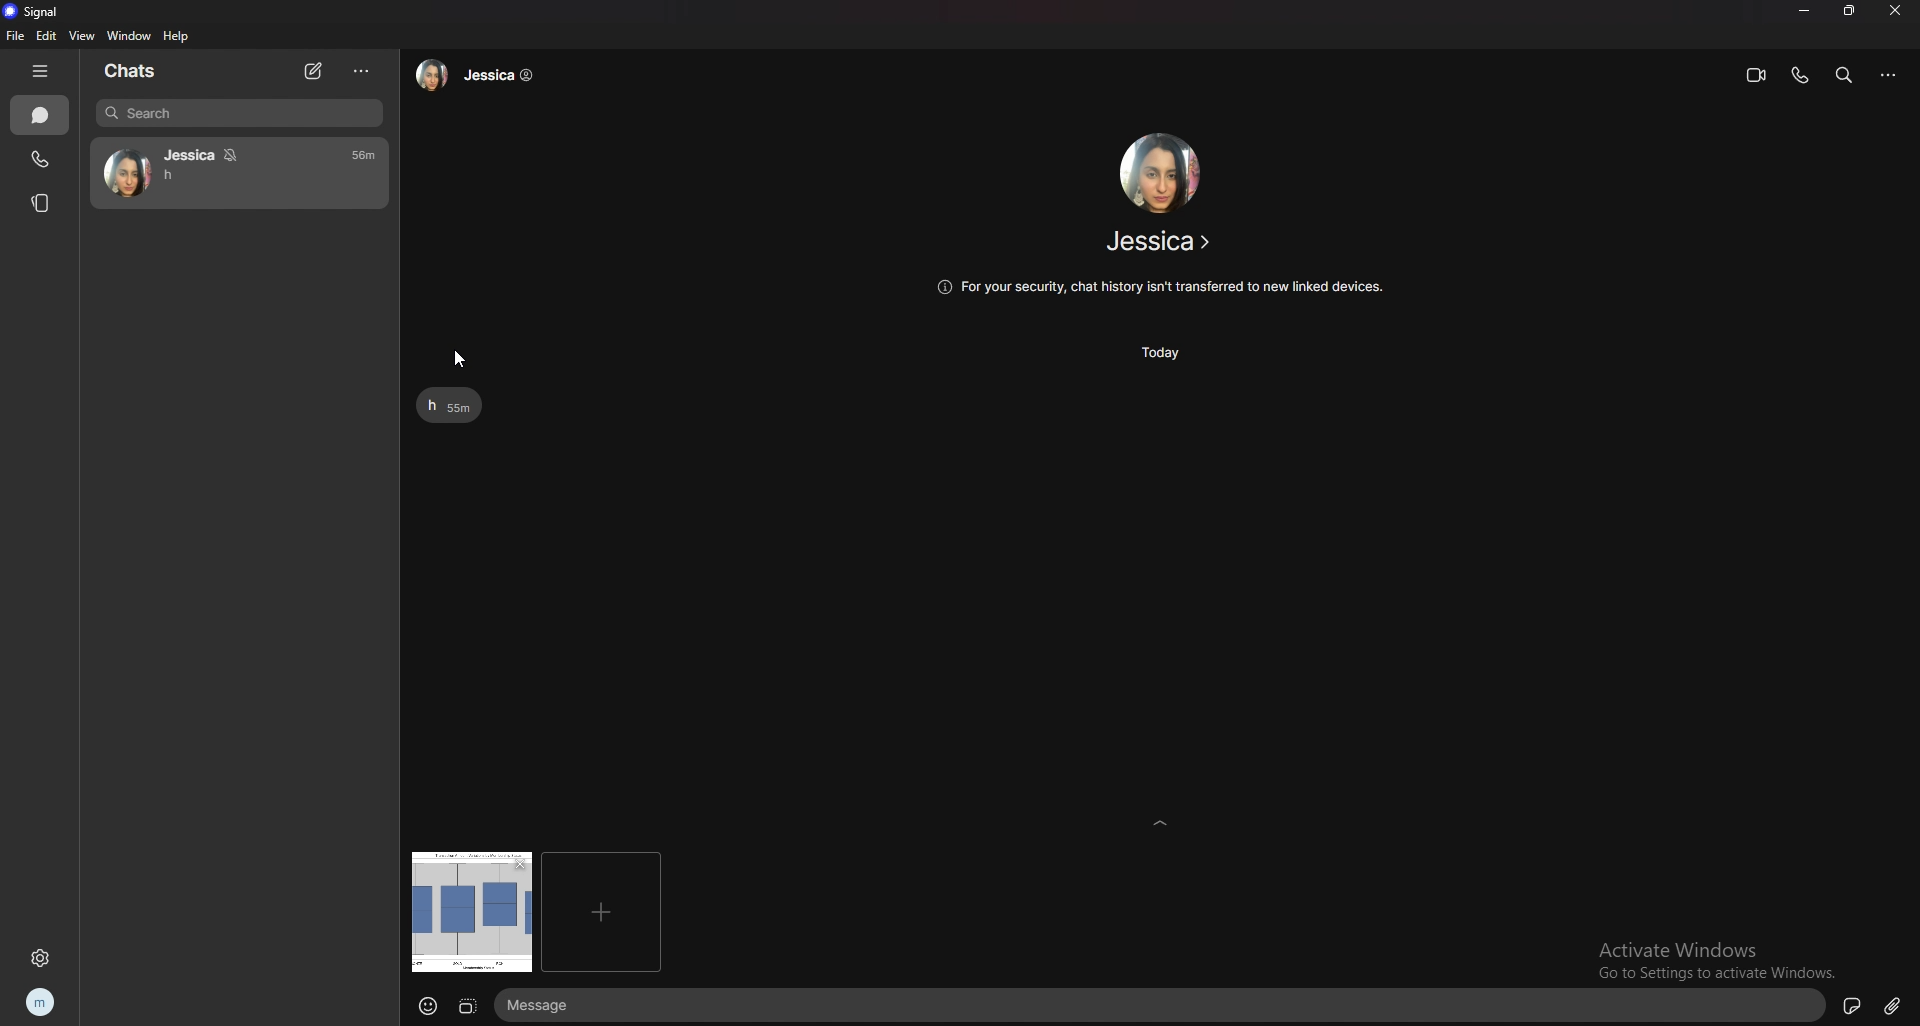 The height and width of the screenshot is (1026, 1920). What do you see at coordinates (48, 36) in the screenshot?
I see `edit` at bounding box center [48, 36].